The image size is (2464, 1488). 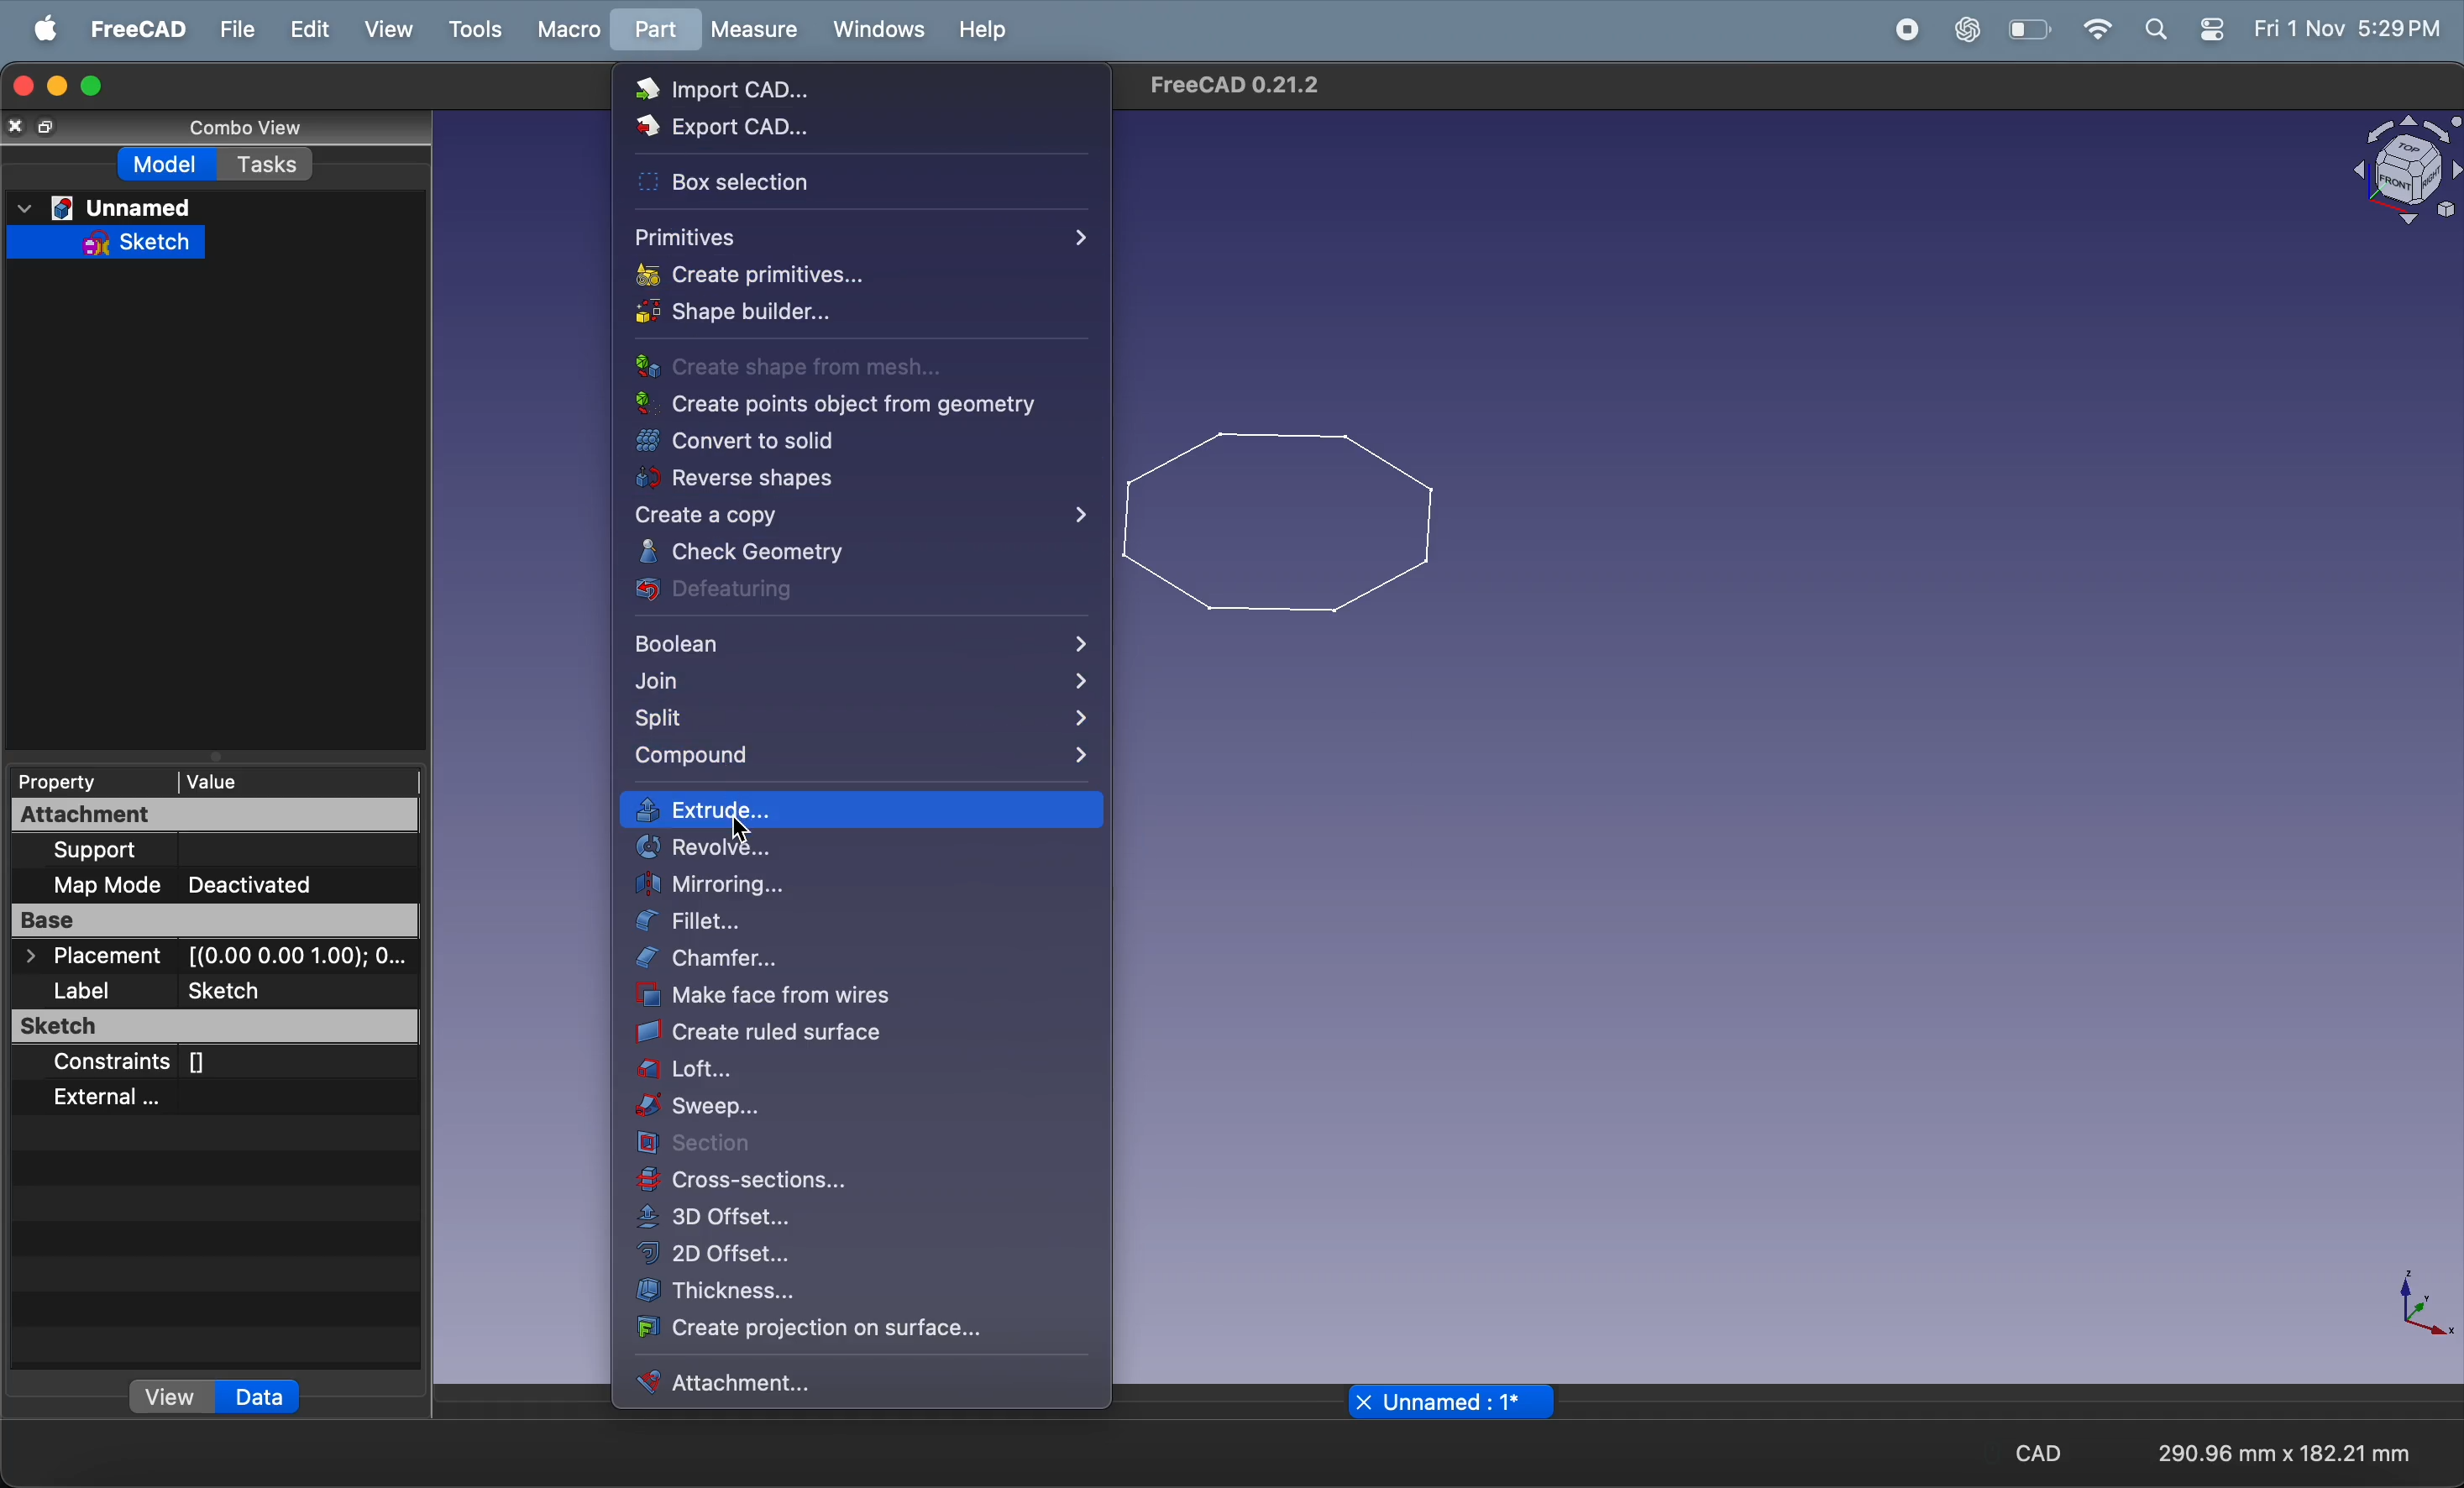 I want to click on minimize, so click(x=59, y=89).